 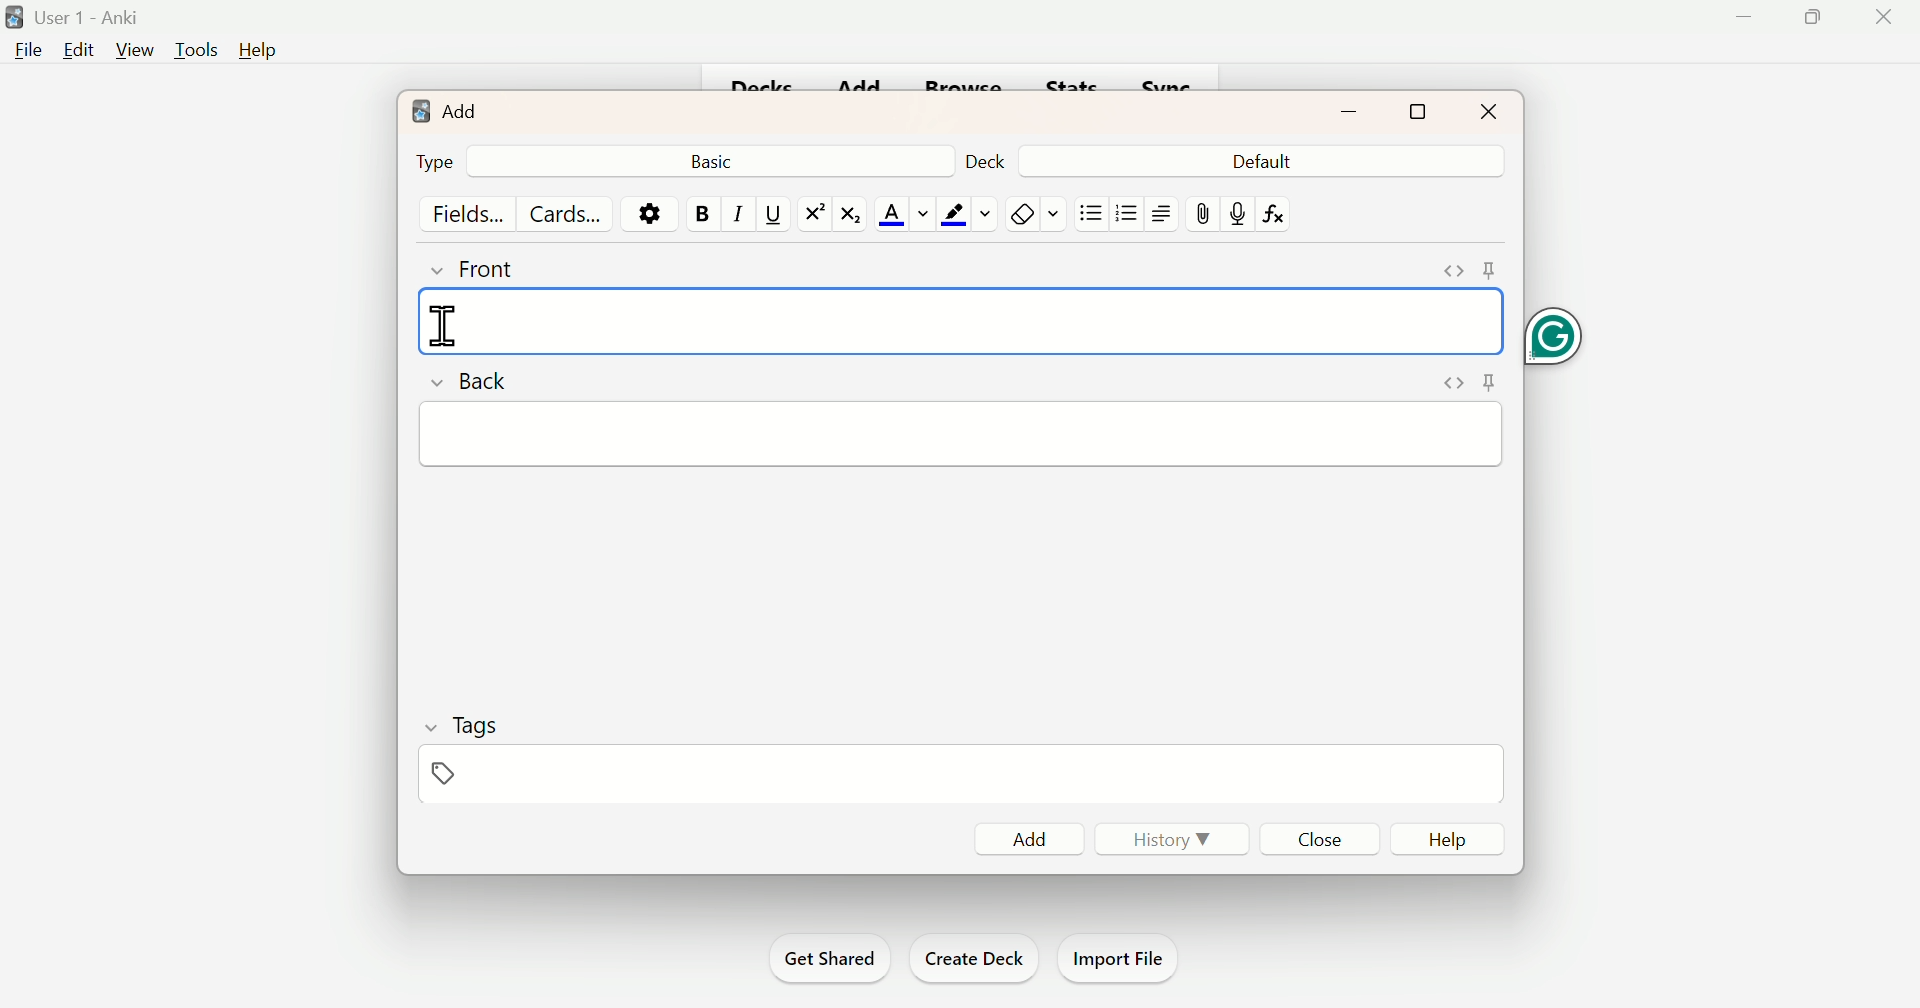 I want to click on Cards..., so click(x=561, y=212).